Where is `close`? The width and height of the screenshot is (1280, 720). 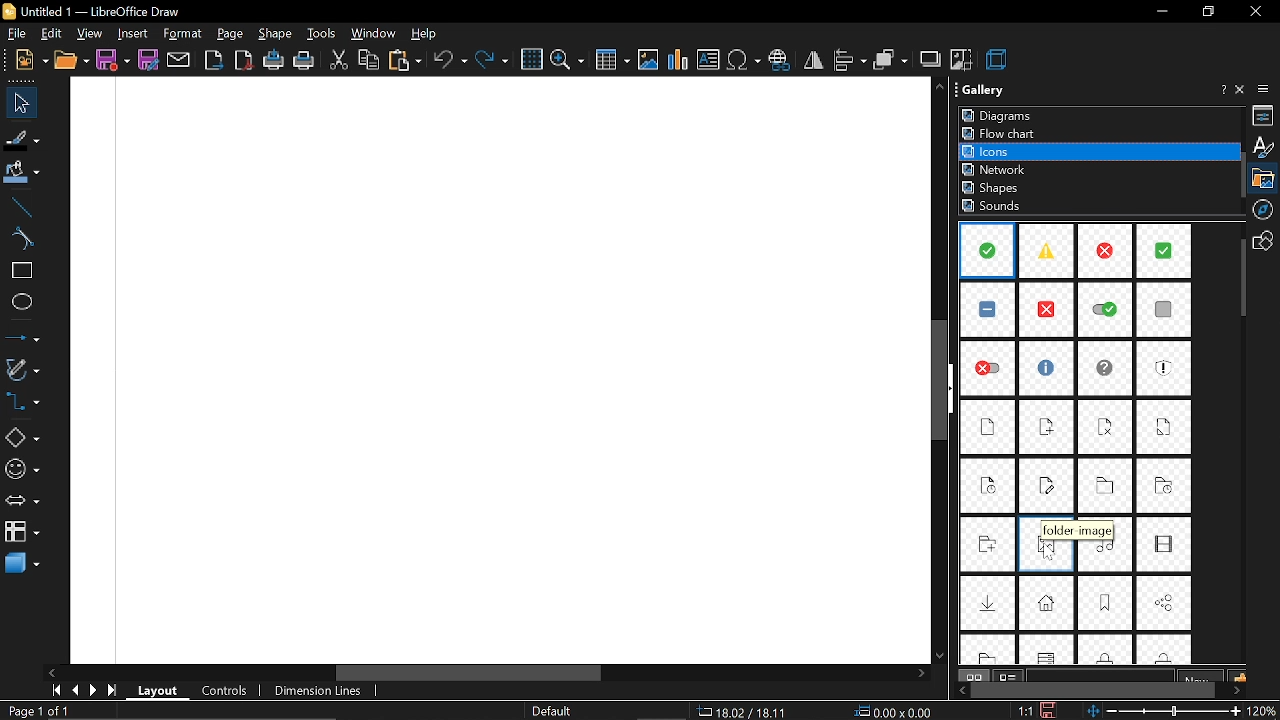
close is located at coordinates (1255, 13).